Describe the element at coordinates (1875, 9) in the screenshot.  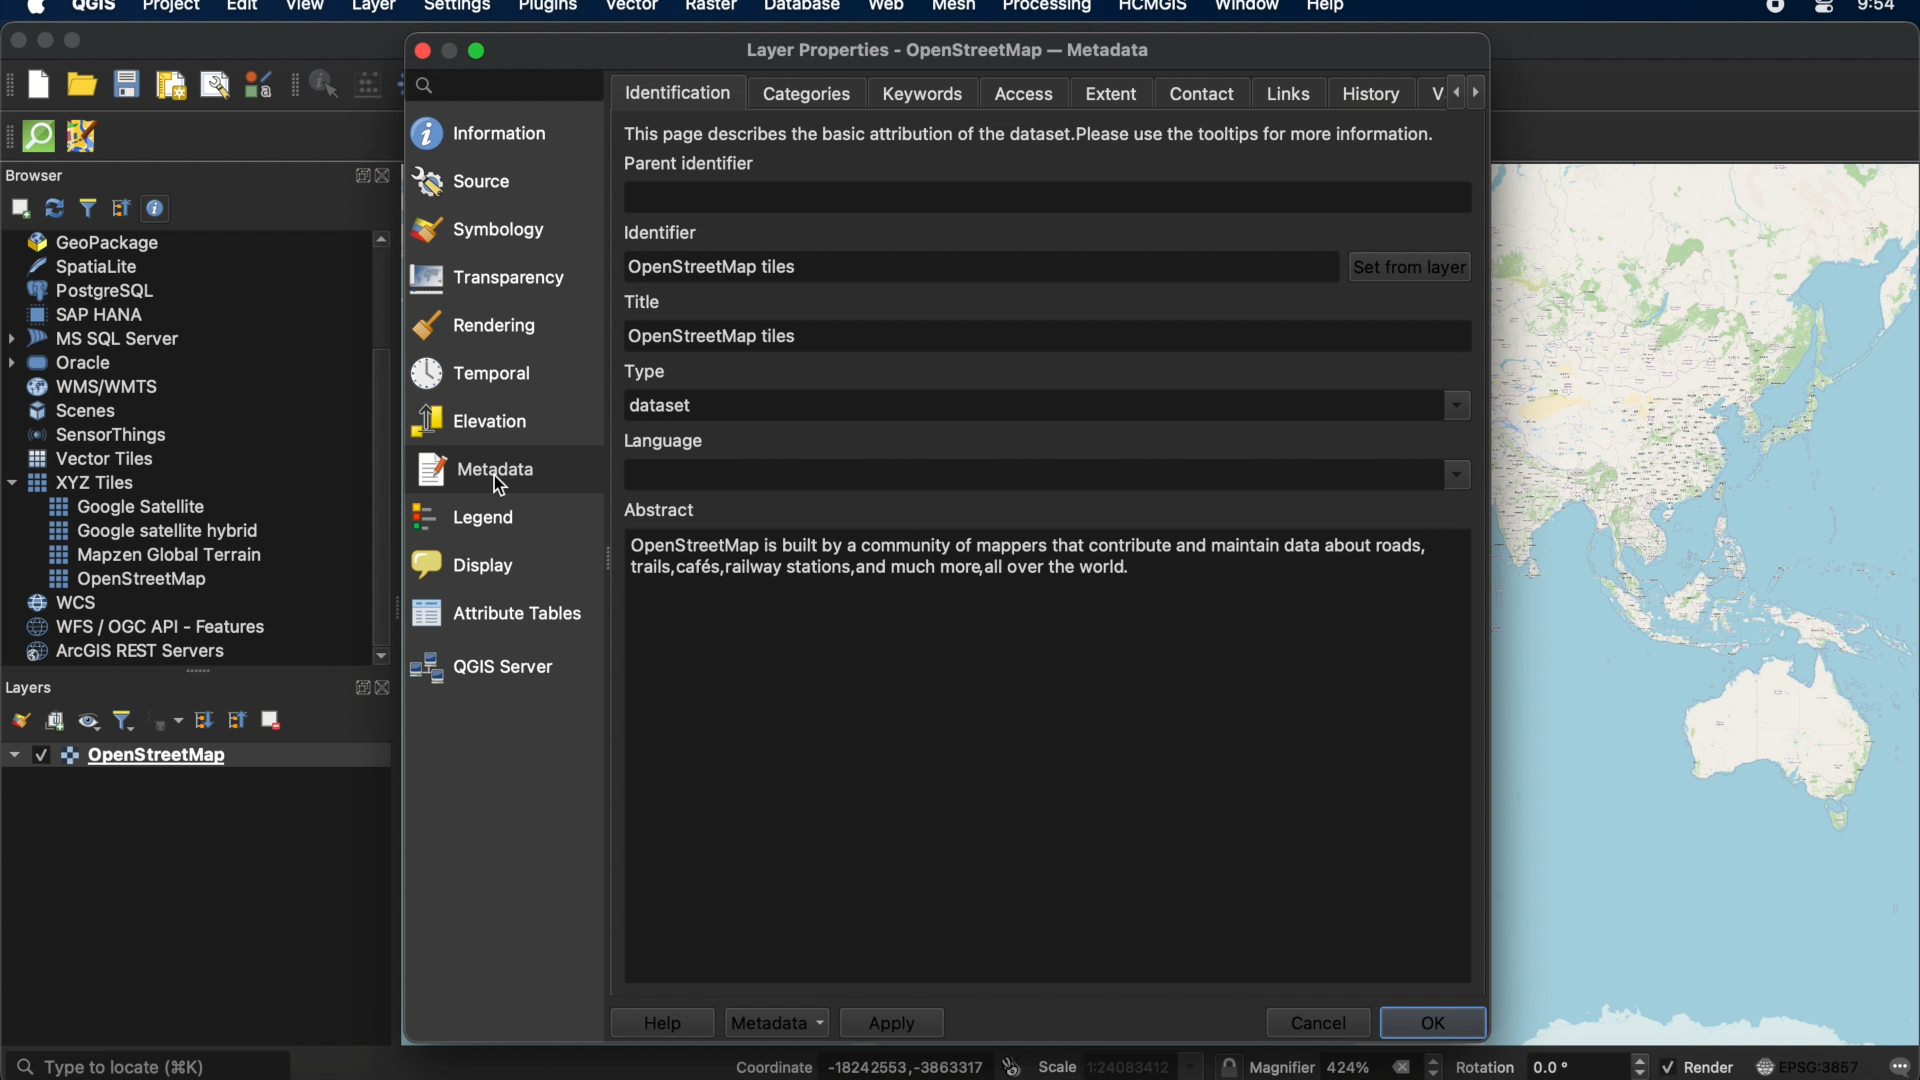
I see `time` at that location.